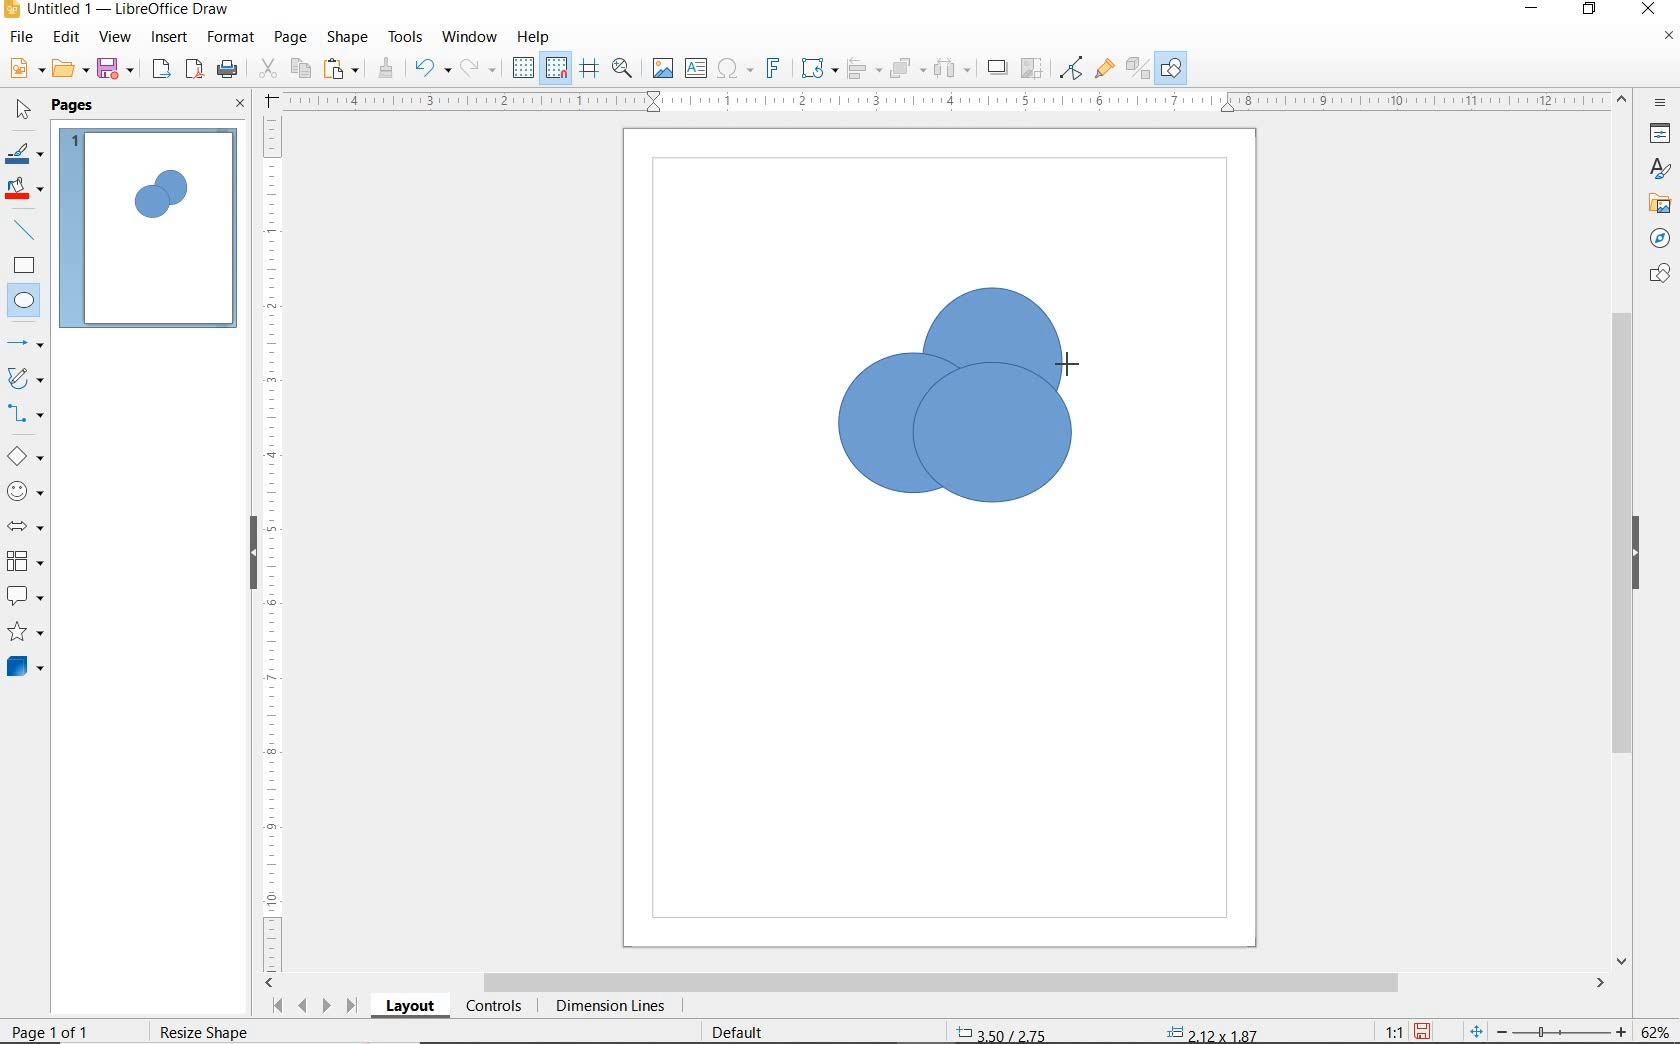 Image resolution: width=1680 pixels, height=1044 pixels. What do you see at coordinates (67, 37) in the screenshot?
I see `EDIT` at bounding box center [67, 37].